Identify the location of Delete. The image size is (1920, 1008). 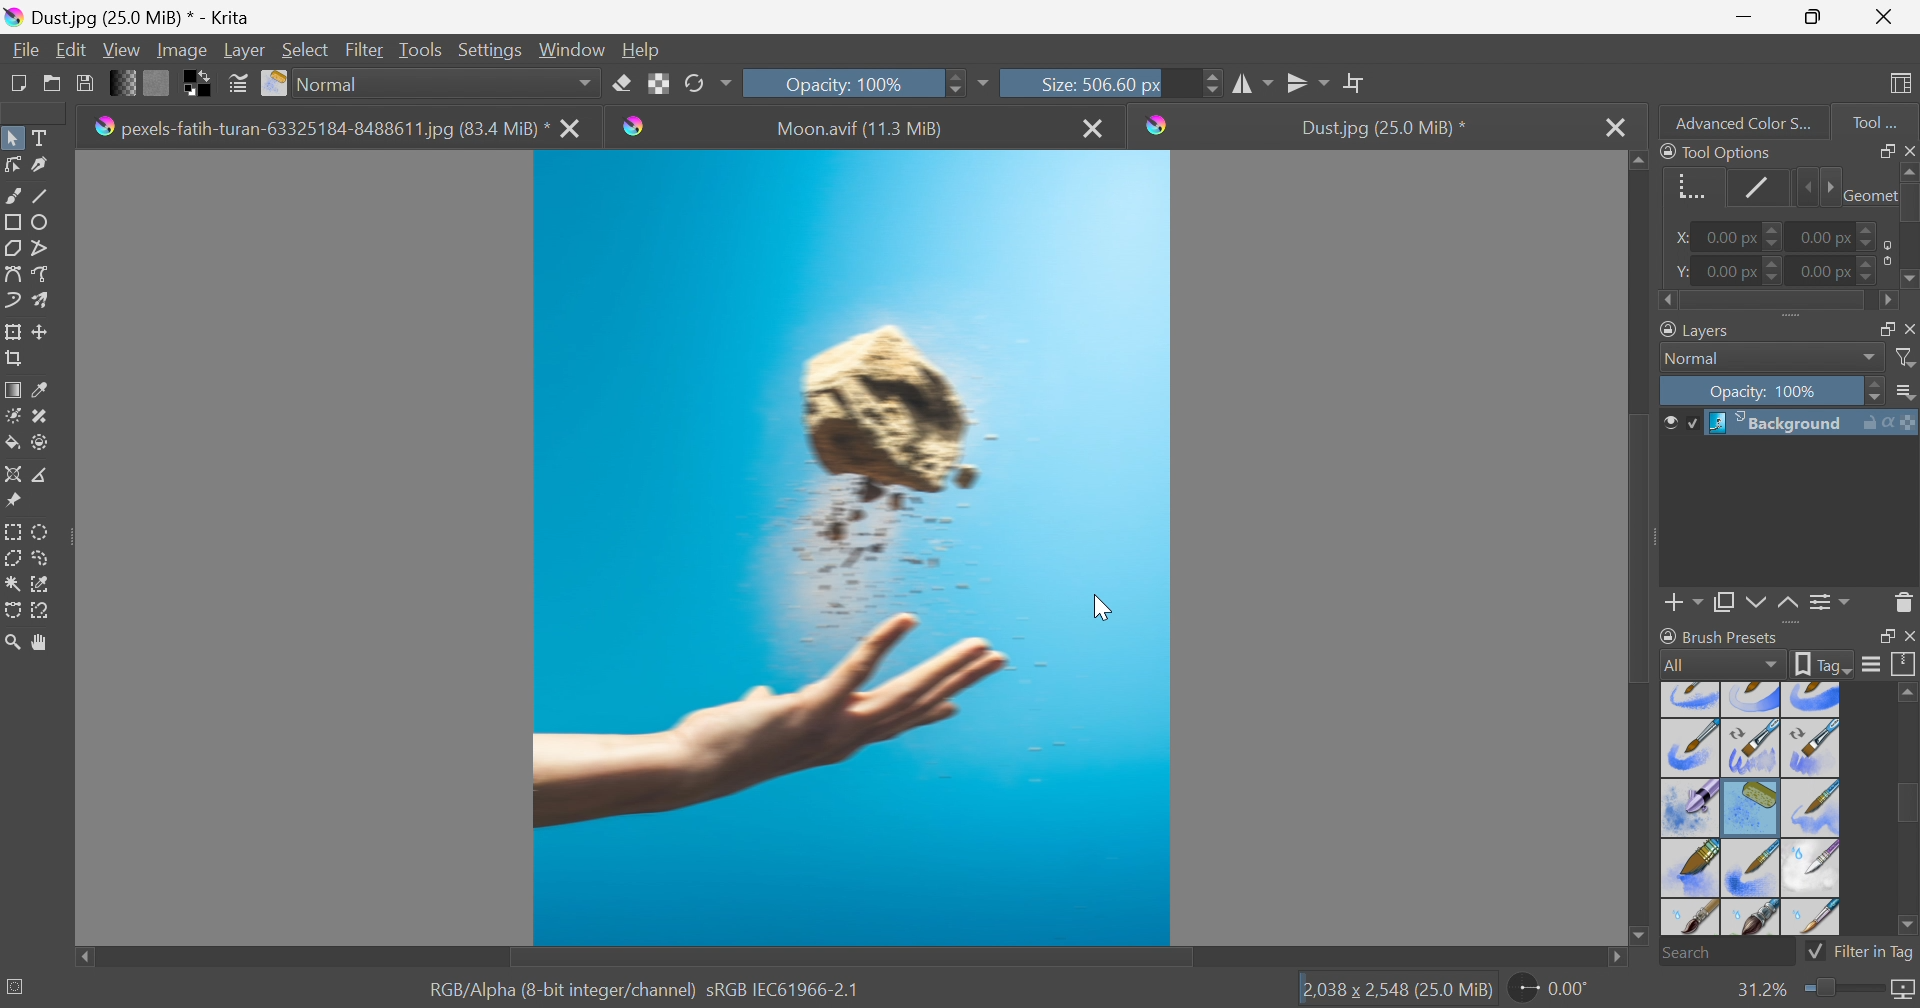
(1904, 601).